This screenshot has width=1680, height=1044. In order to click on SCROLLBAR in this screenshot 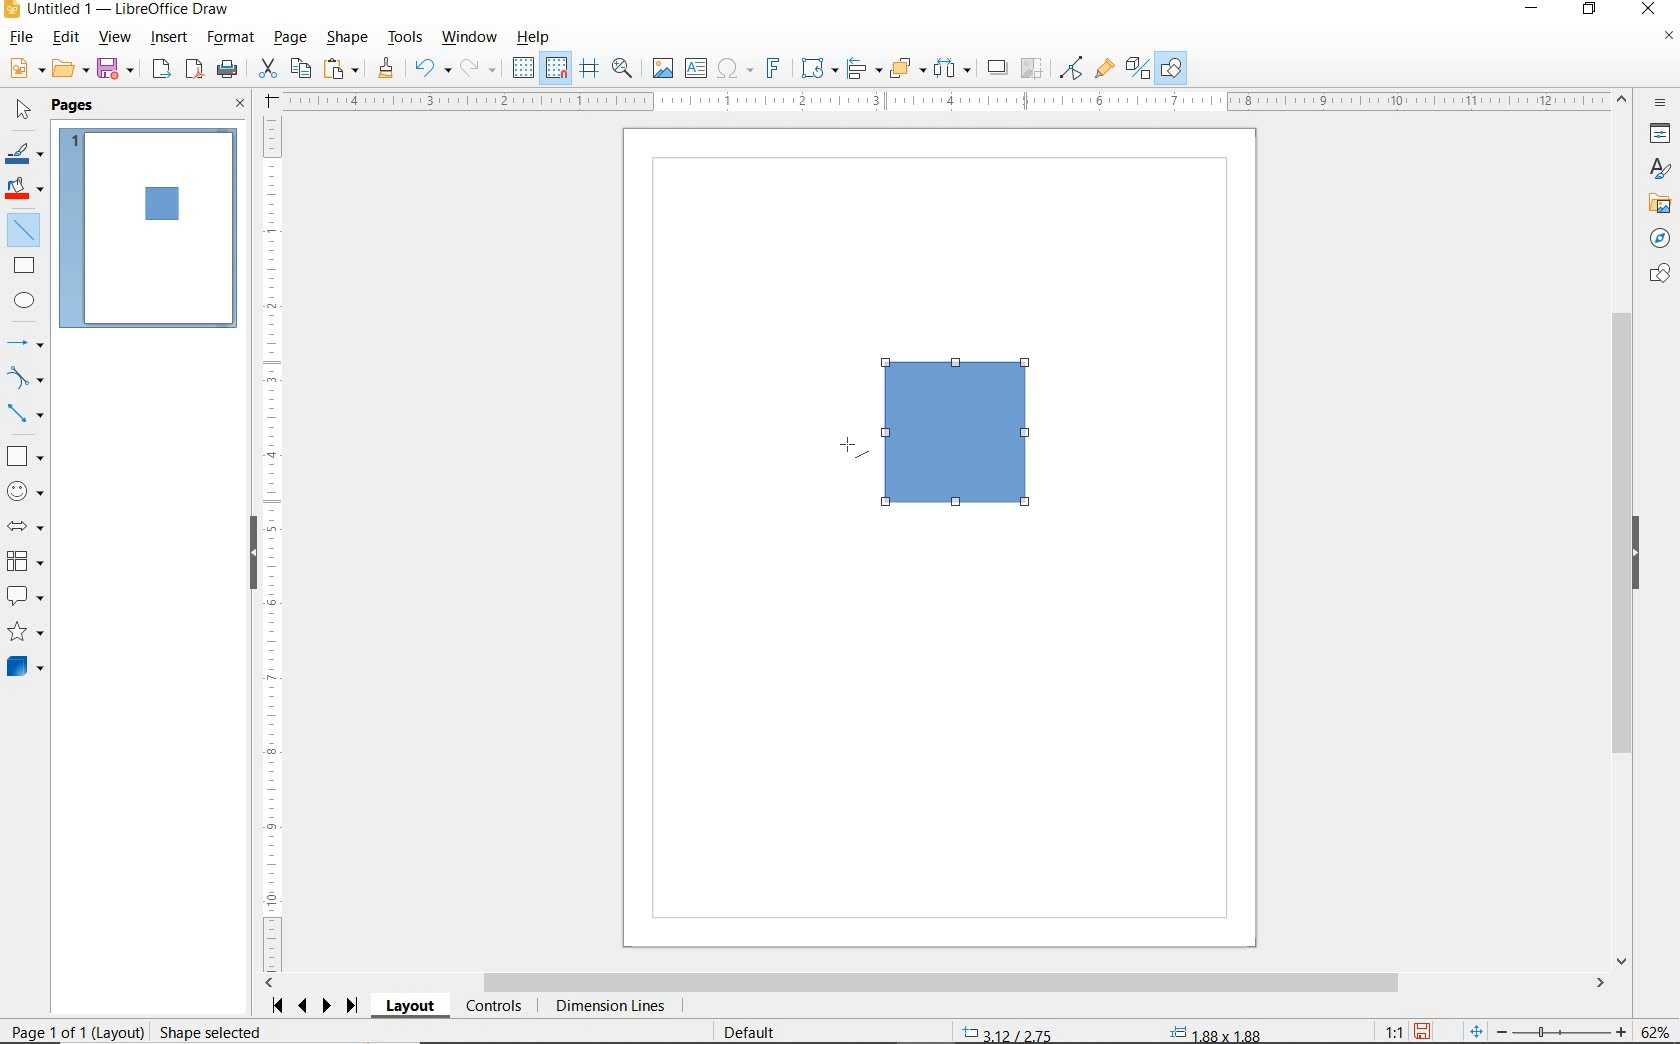, I will do `click(1625, 529)`.